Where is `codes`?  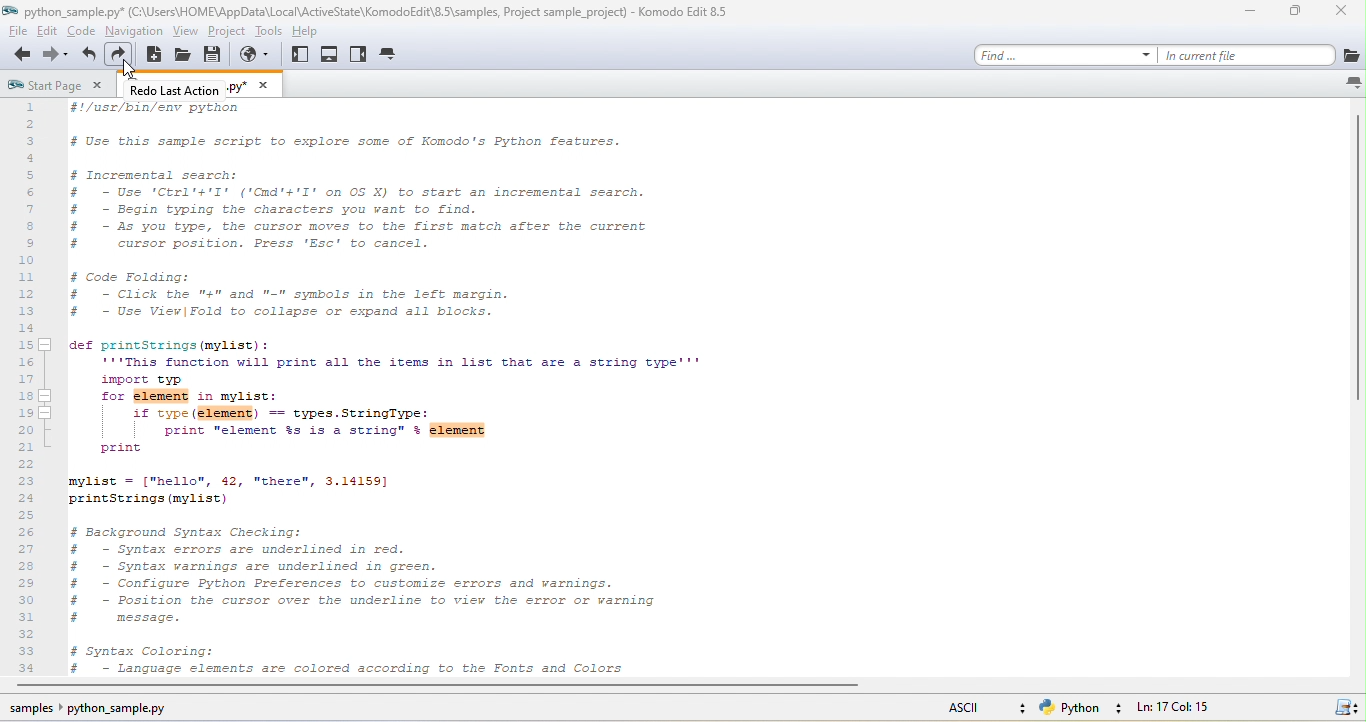 codes is located at coordinates (406, 390).